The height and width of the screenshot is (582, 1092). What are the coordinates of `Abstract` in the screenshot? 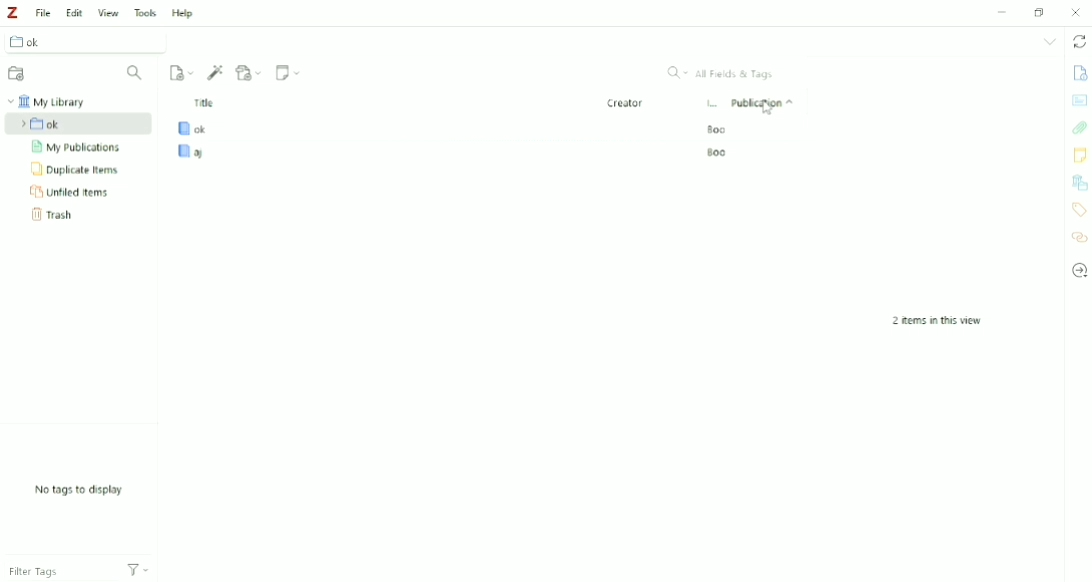 It's located at (1080, 101).